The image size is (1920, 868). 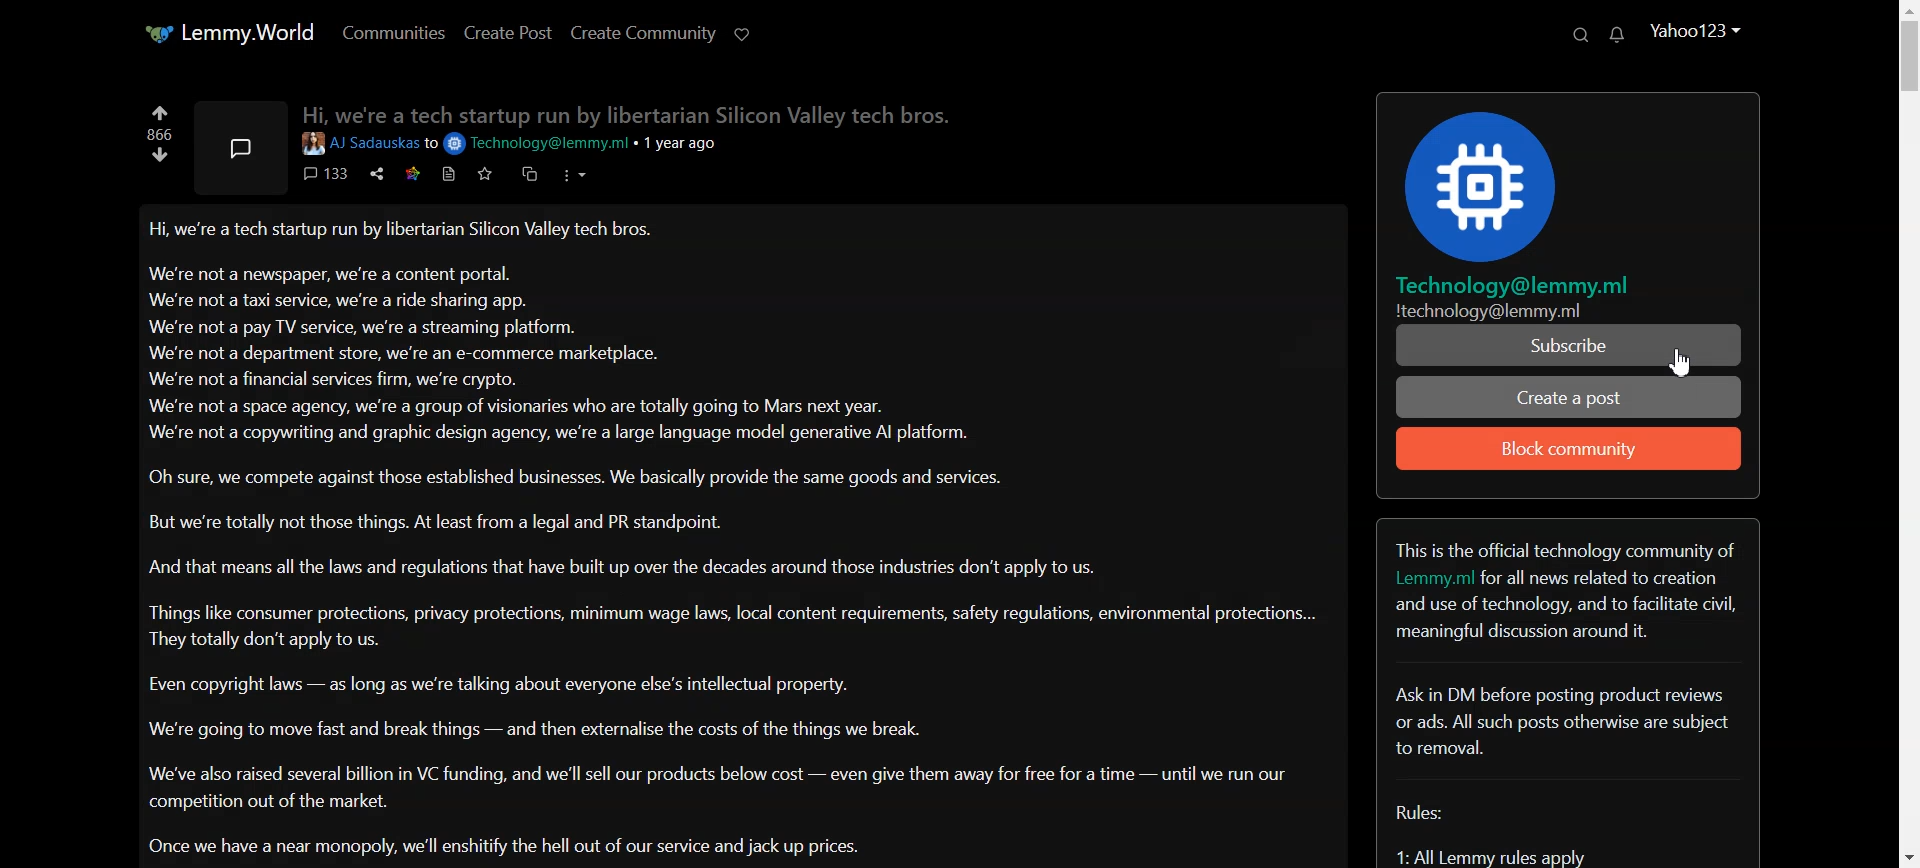 What do you see at coordinates (1558, 189) in the screenshot?
I see `Logo` at bounding box center [1558, 189].